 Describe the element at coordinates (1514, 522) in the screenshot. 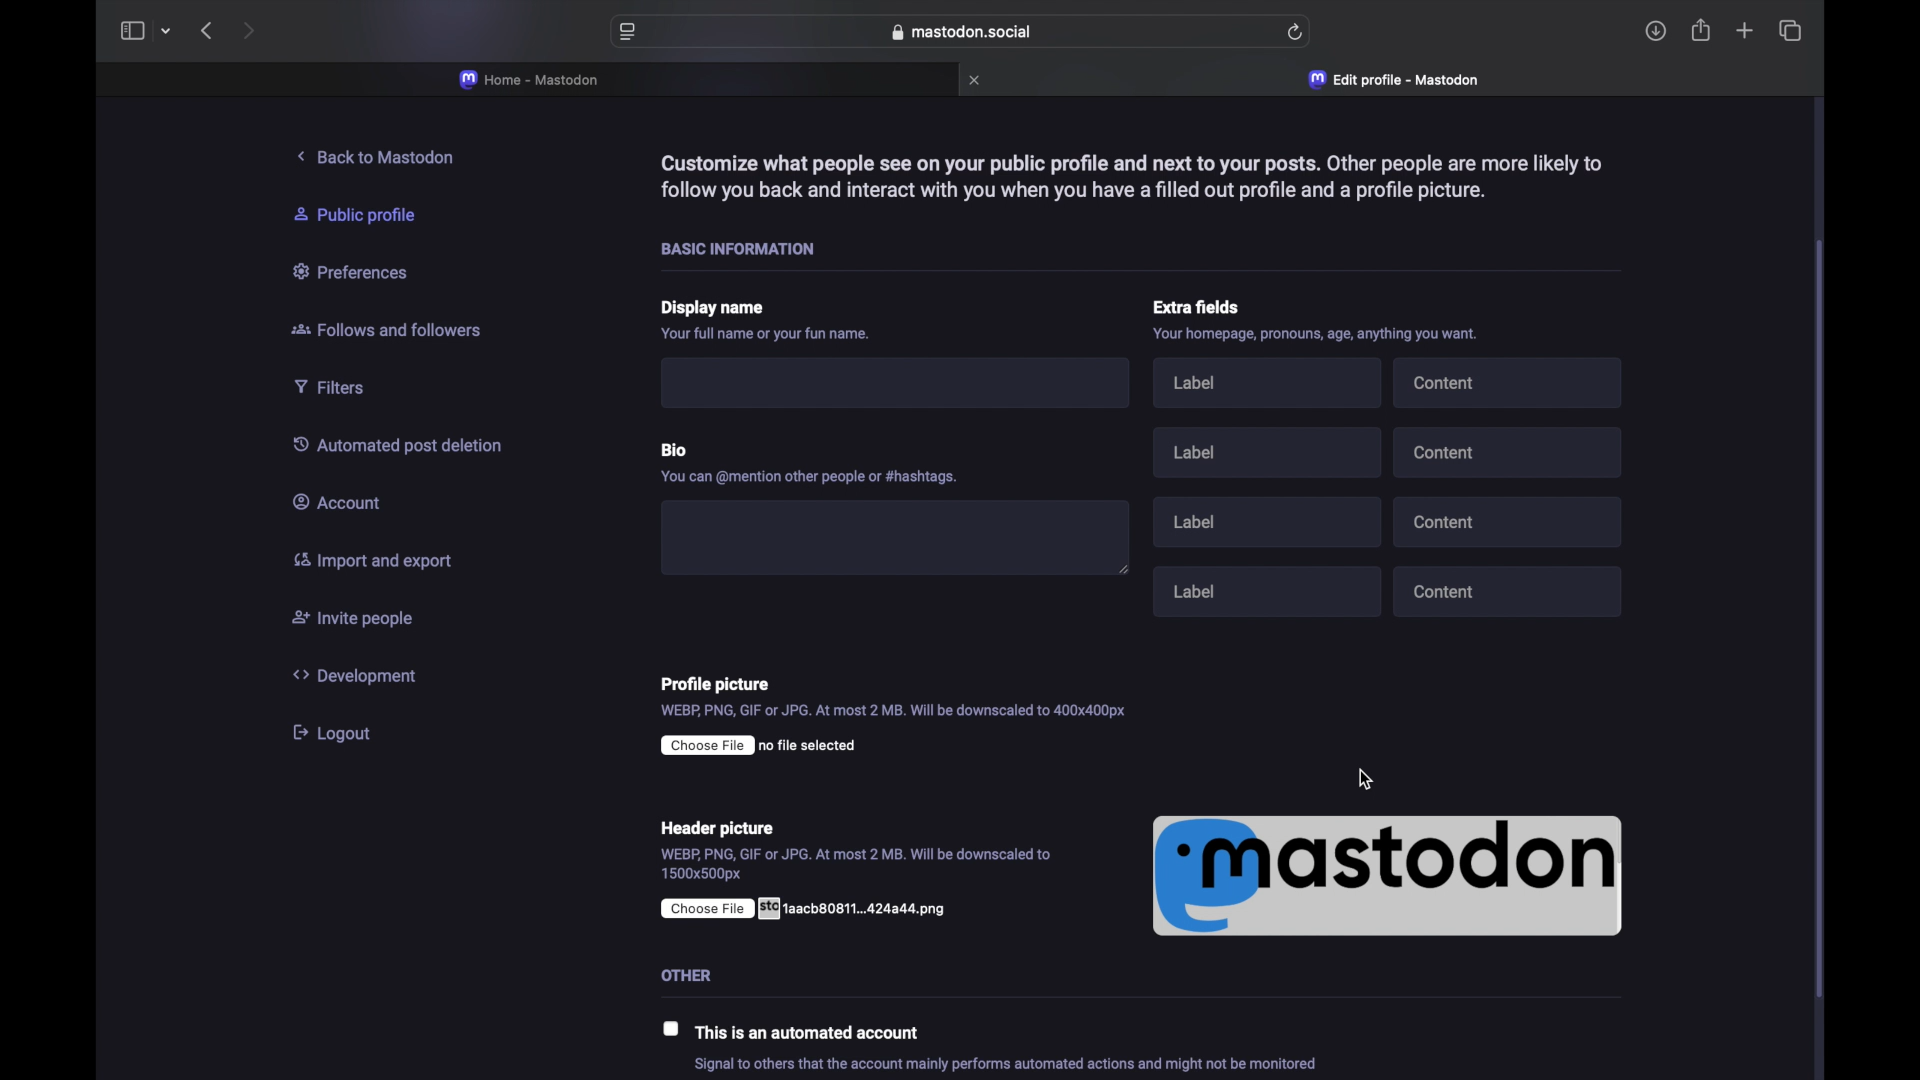

I see `content` at that location.